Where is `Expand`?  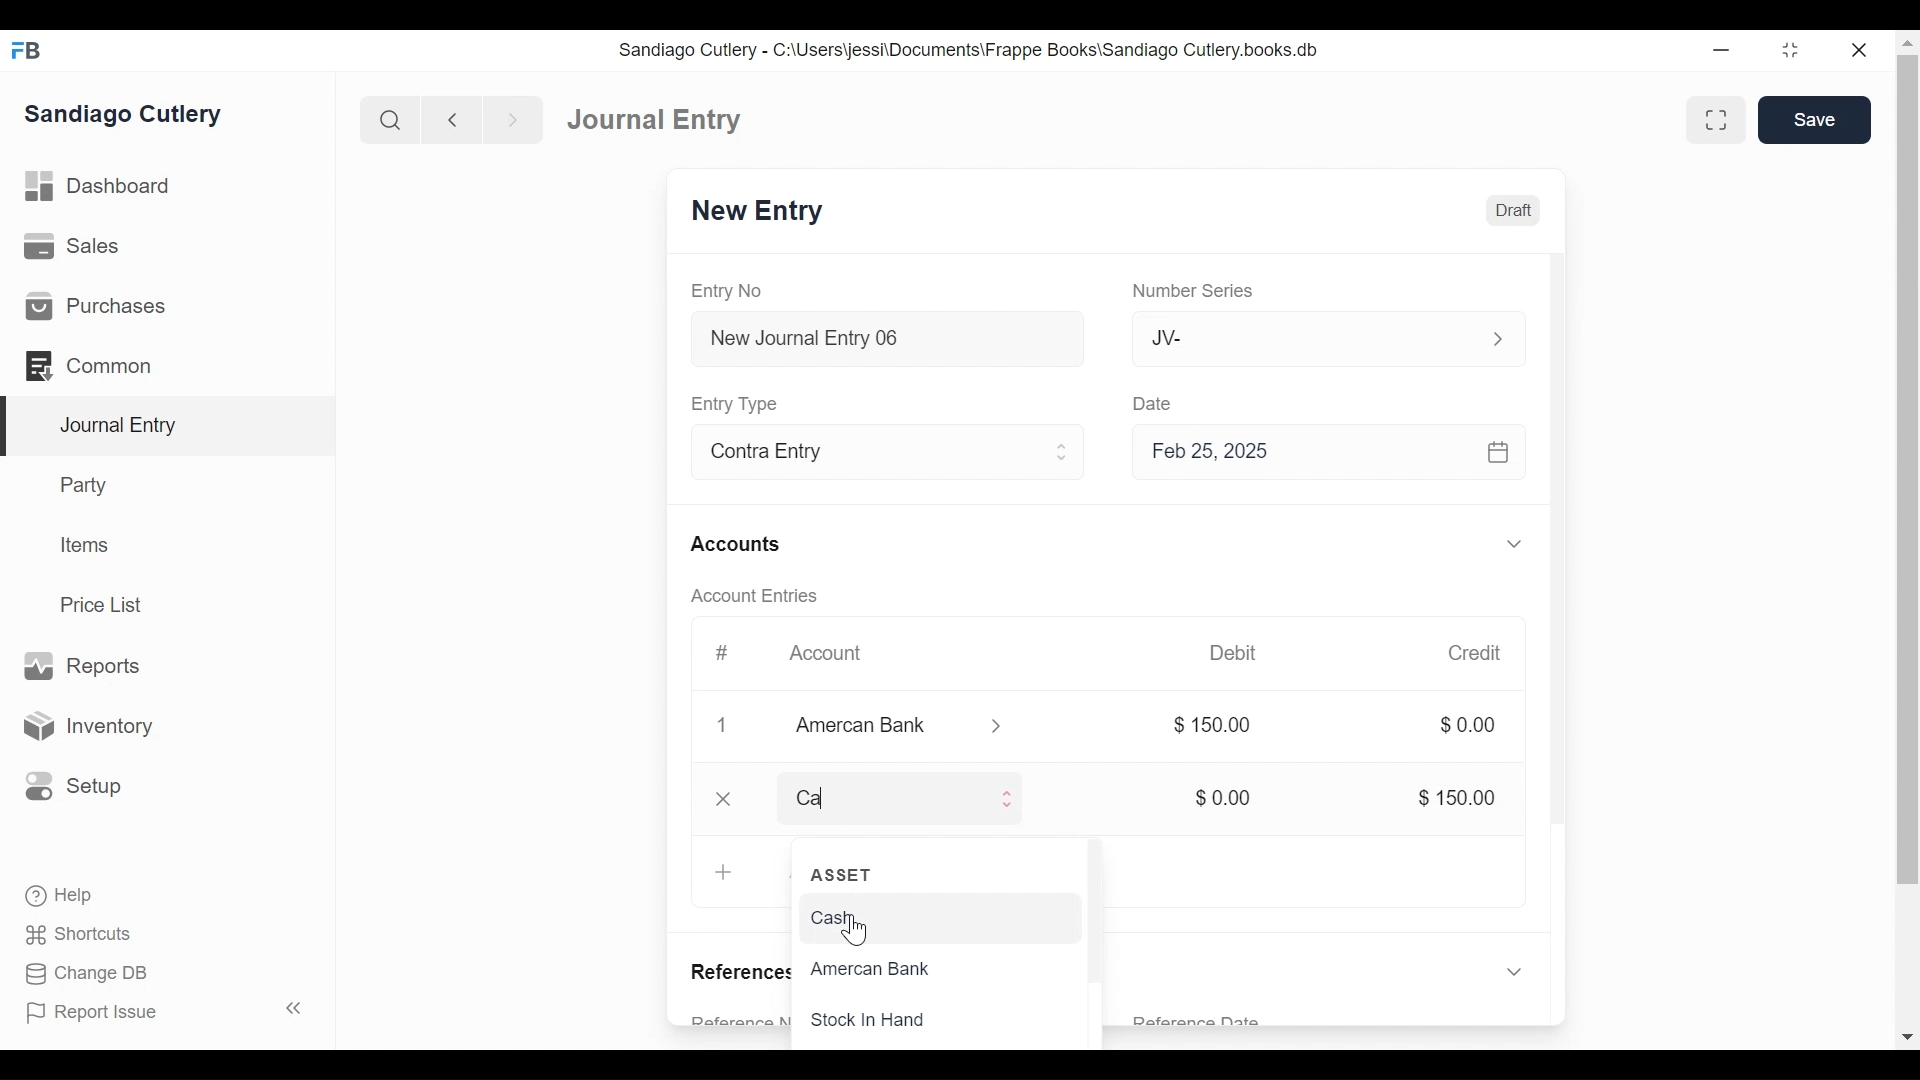 Expand is located at coordinates (1501, 336).